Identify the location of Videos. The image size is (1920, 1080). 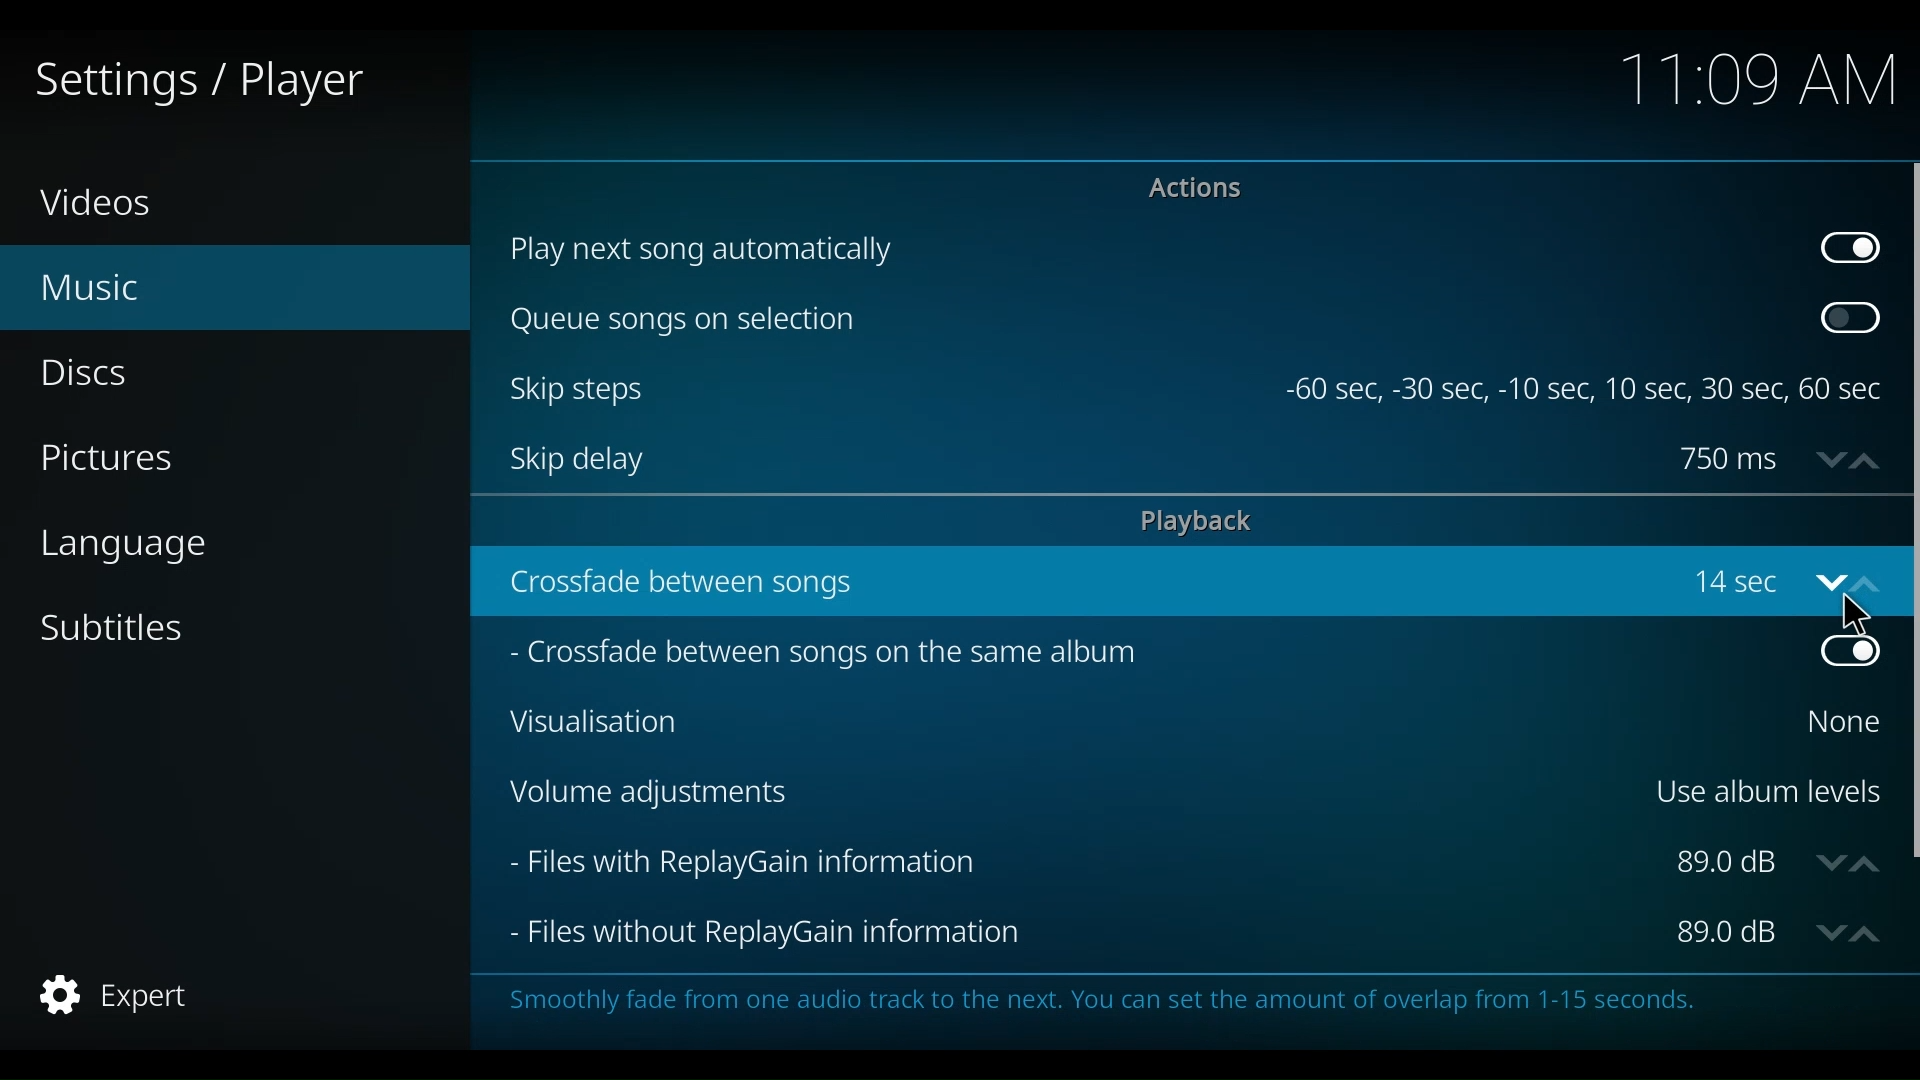
(105, 204).